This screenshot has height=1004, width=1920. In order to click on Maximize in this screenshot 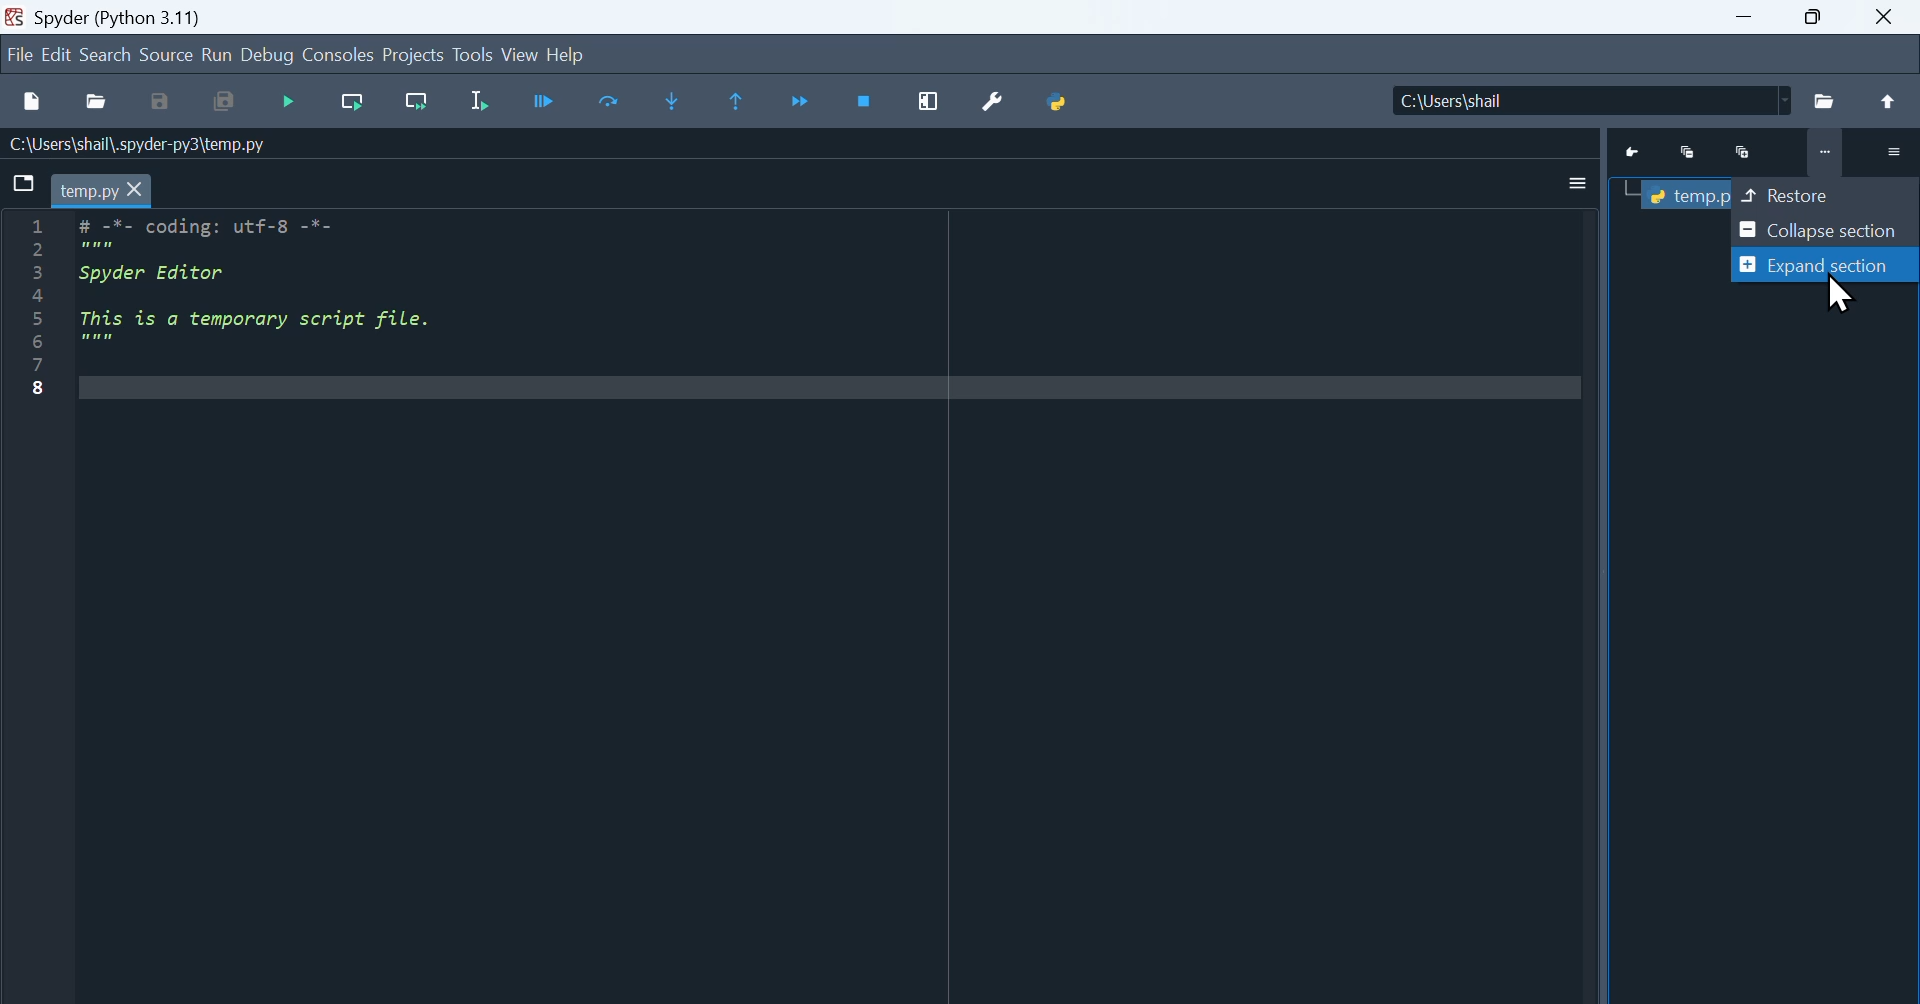, I will do `click(1815, 17)`.